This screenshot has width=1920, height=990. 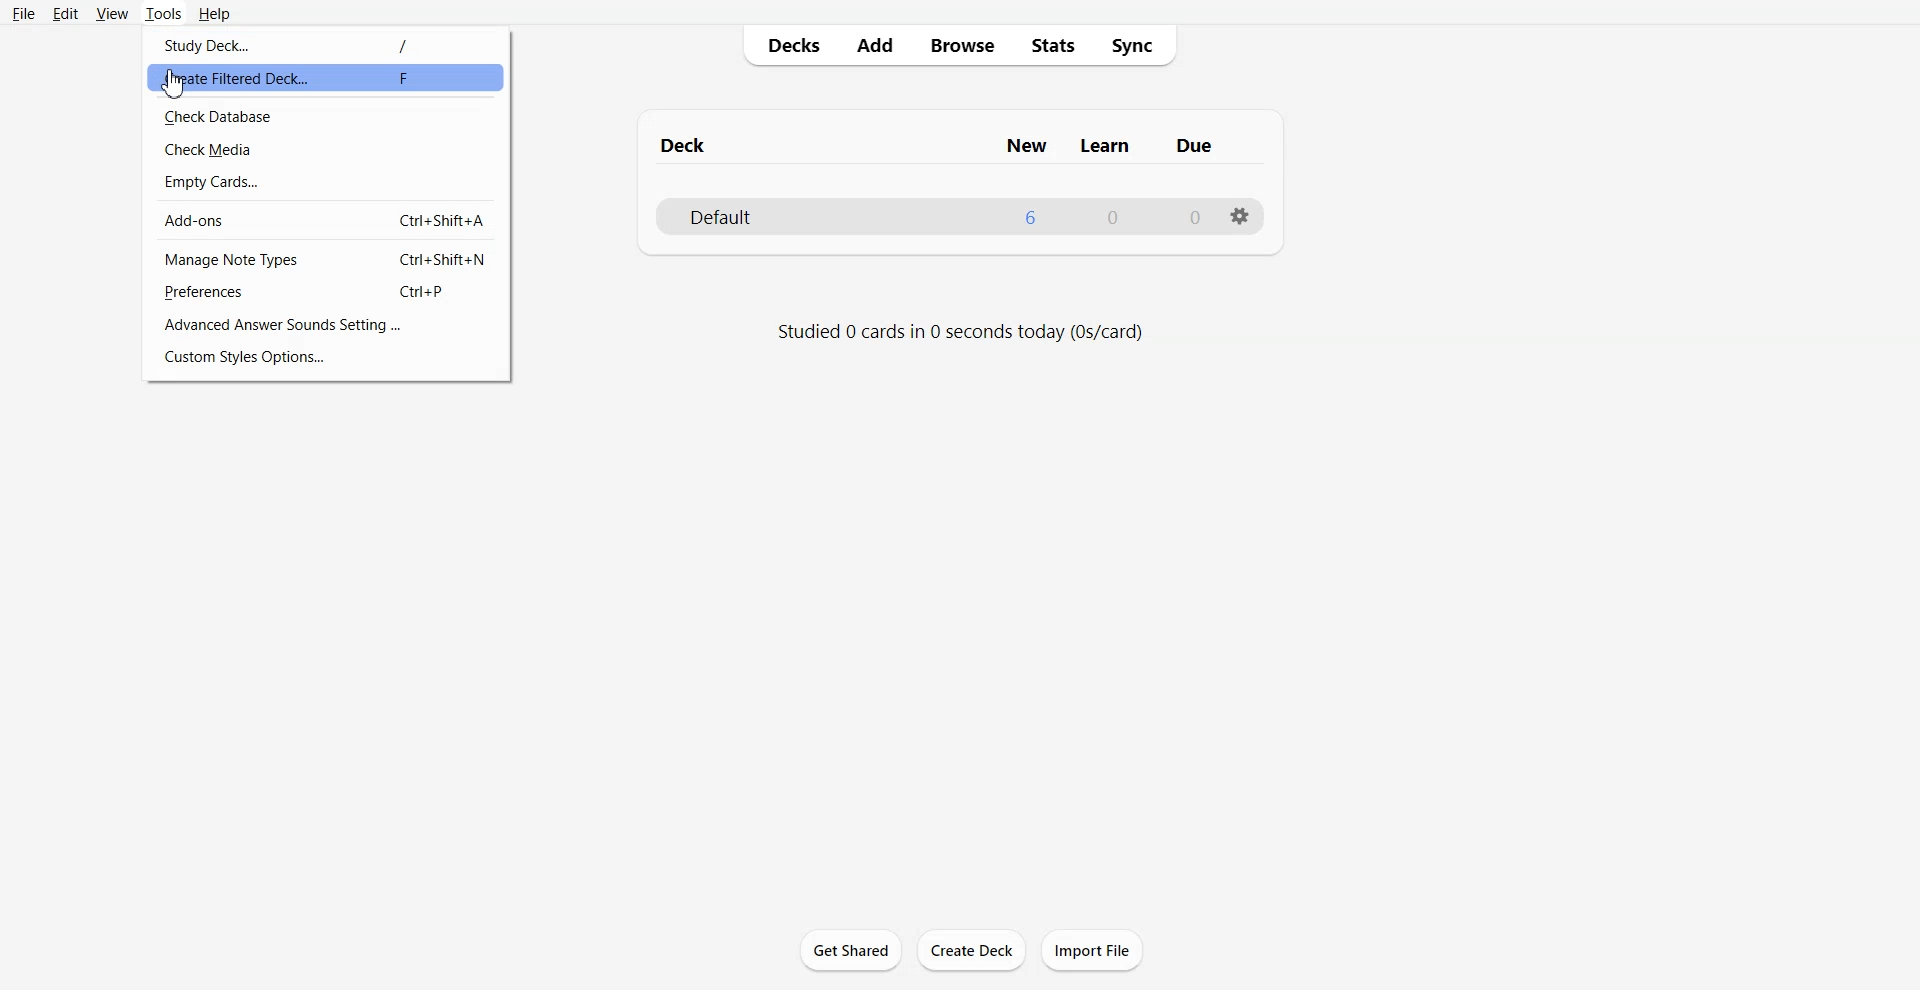 I want to click on Deck File, so click(x=960, y=215).